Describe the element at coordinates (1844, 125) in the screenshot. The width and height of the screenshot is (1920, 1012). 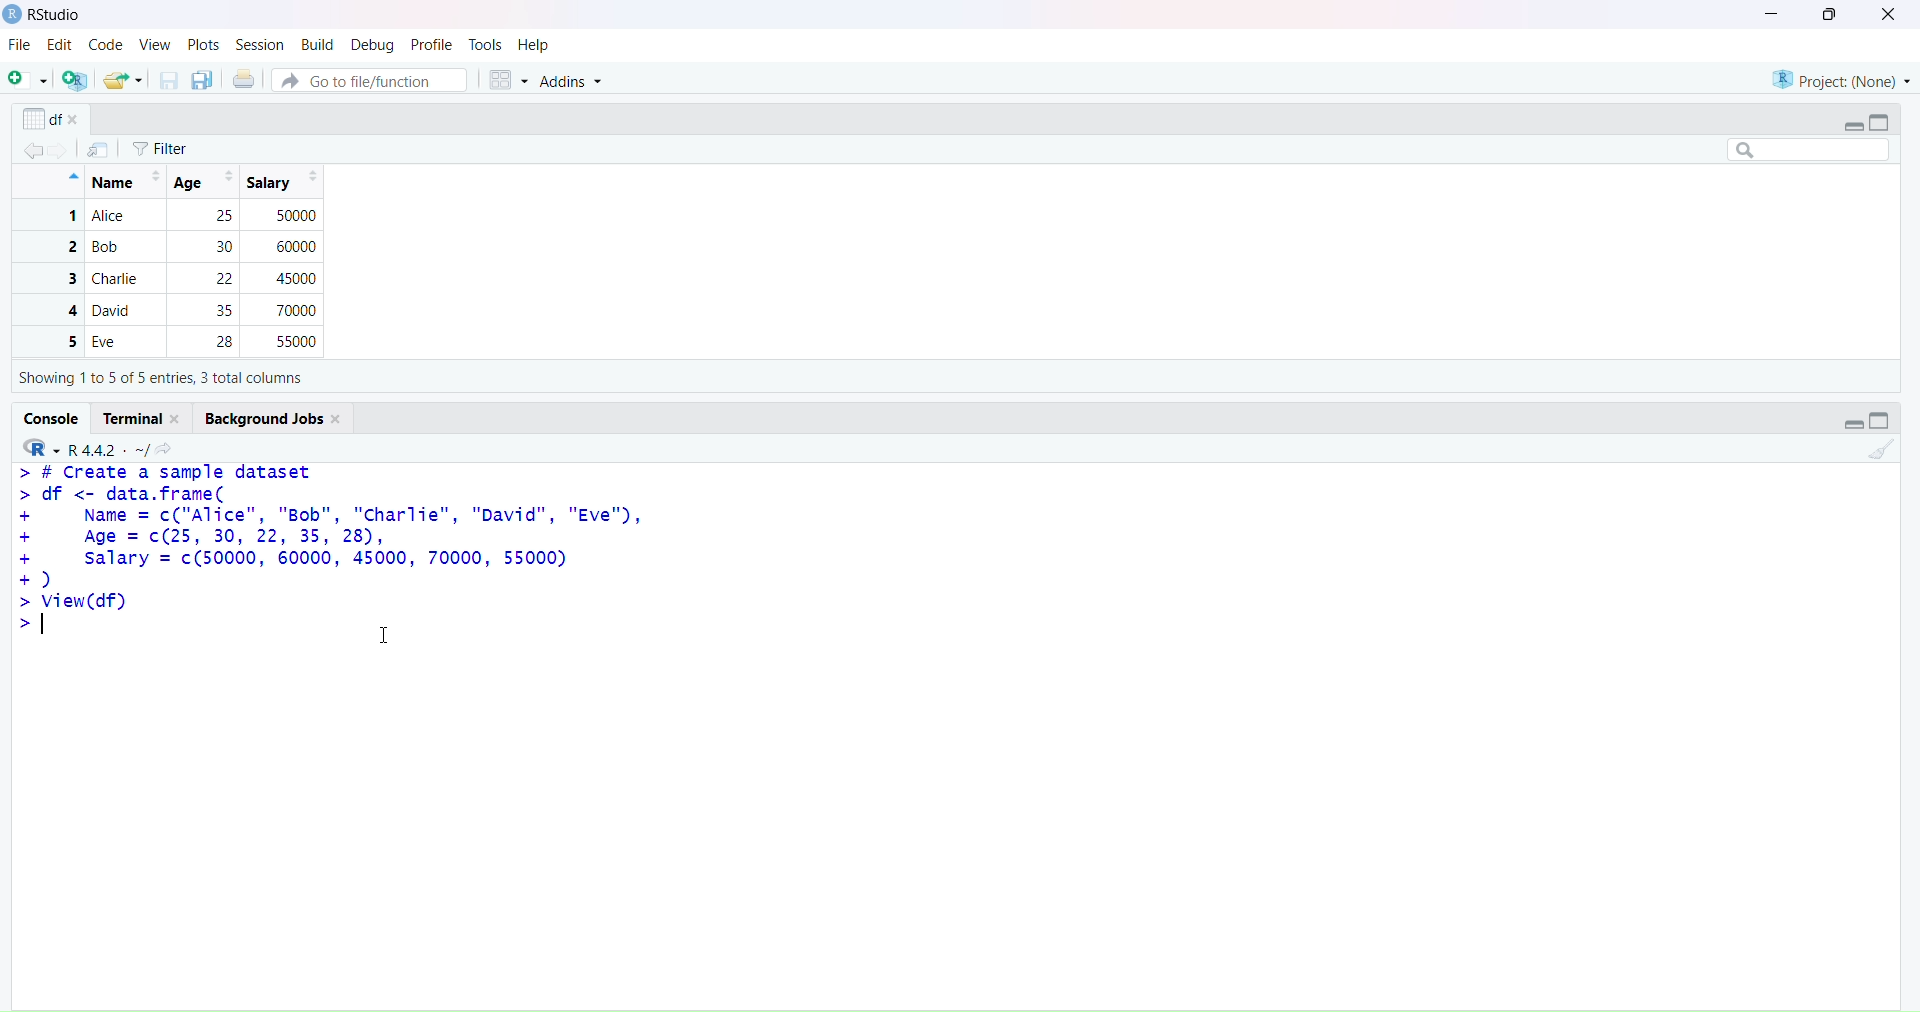
I see `expand` at that location.